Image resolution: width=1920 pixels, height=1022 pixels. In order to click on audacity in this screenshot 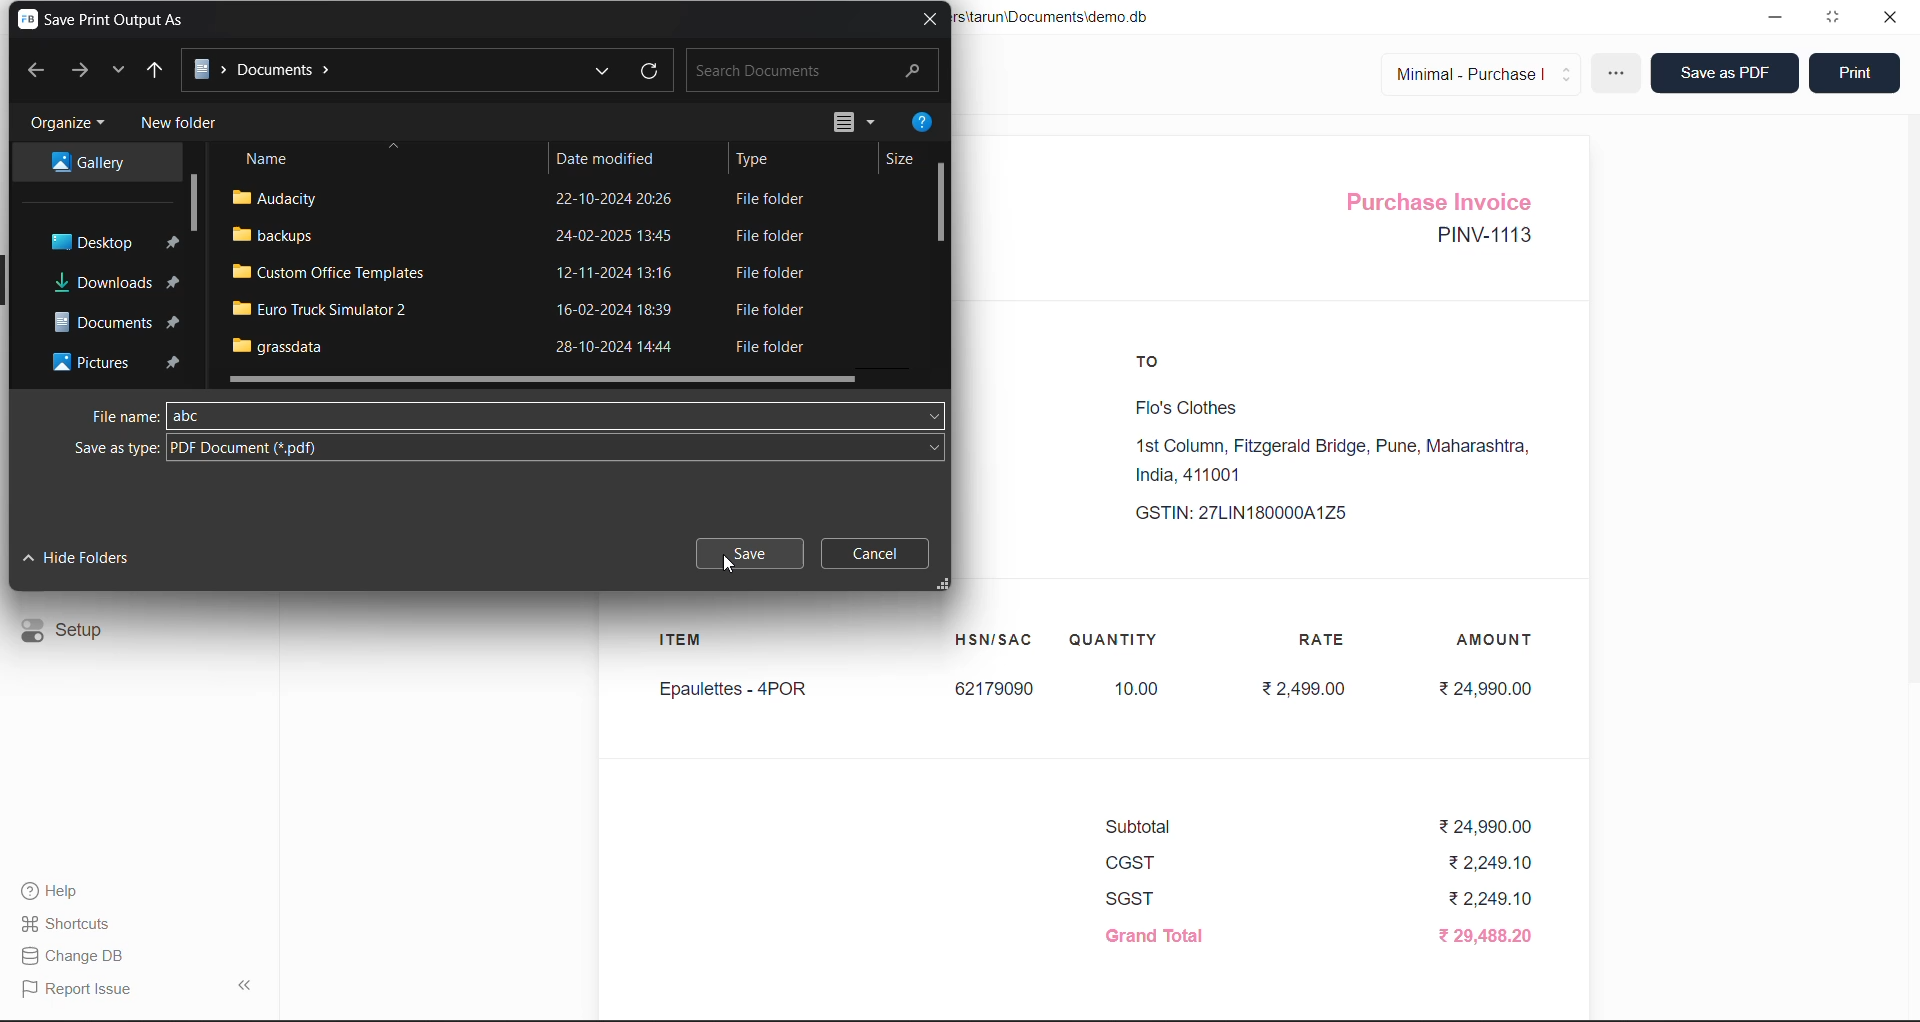, I will do `click(288, 199)`.